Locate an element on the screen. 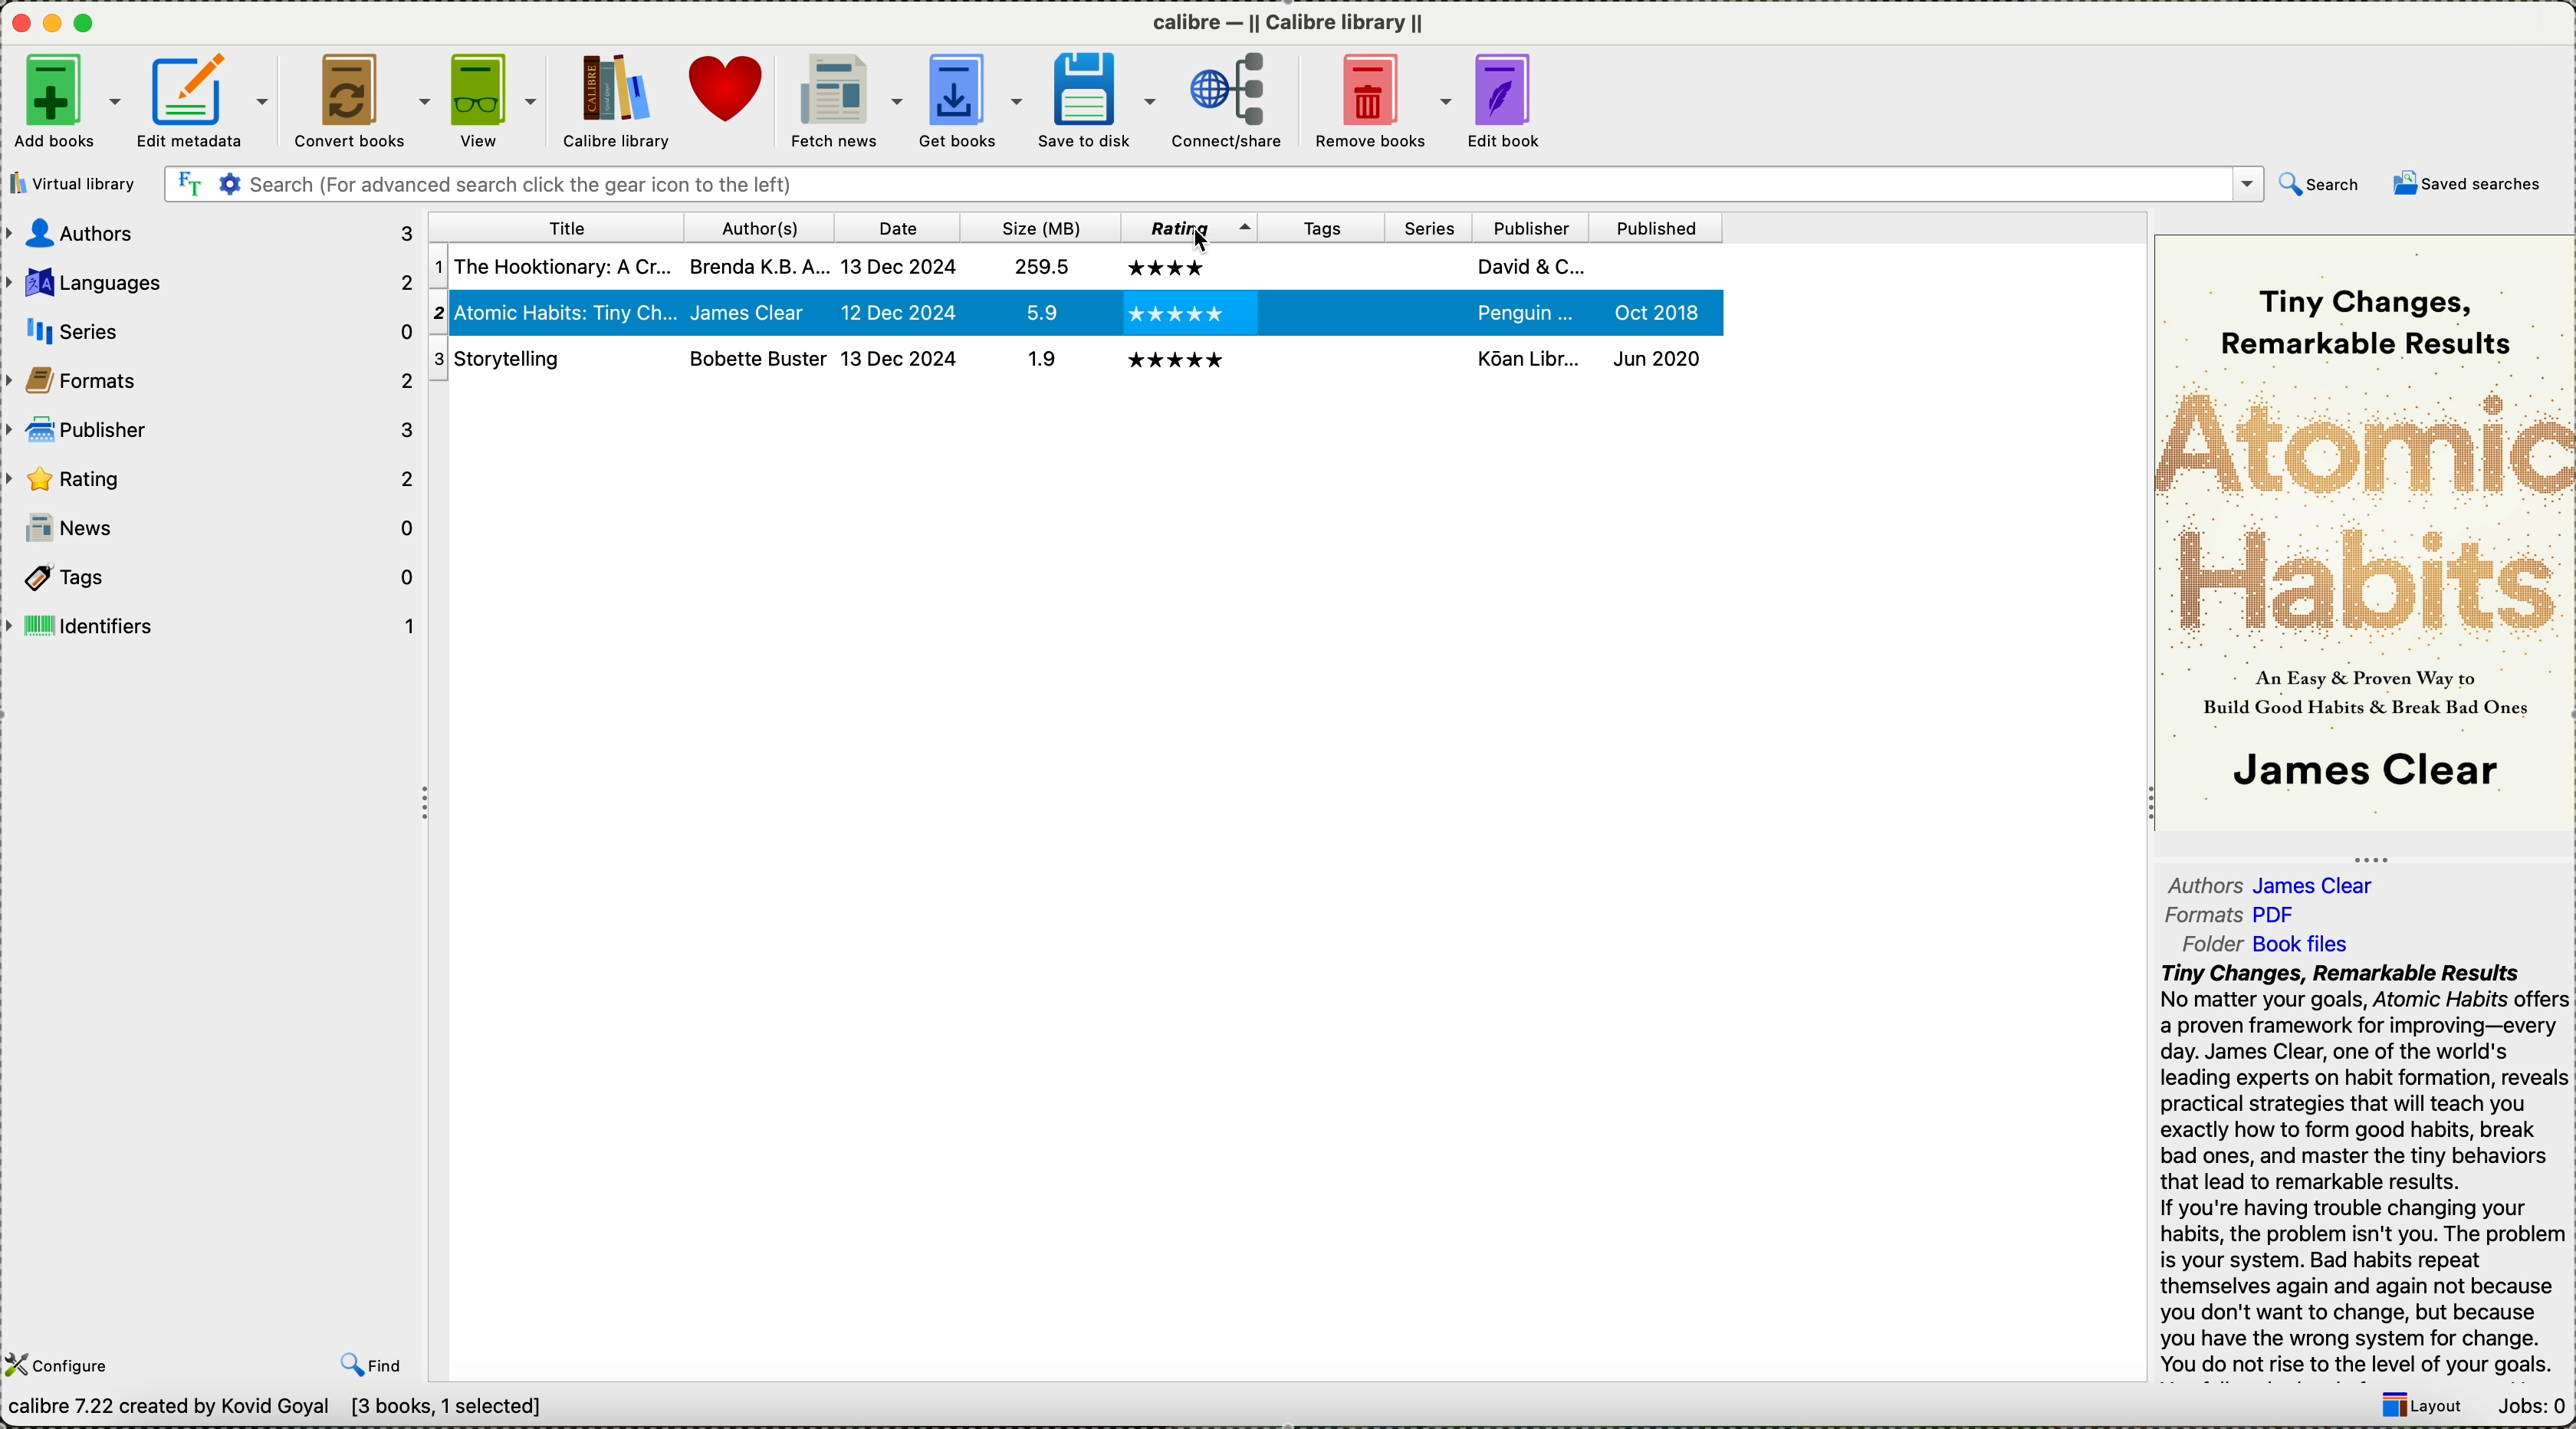 The width and height of the screenshot is (2576, 1429). series is located at coordinates (1431, 308).